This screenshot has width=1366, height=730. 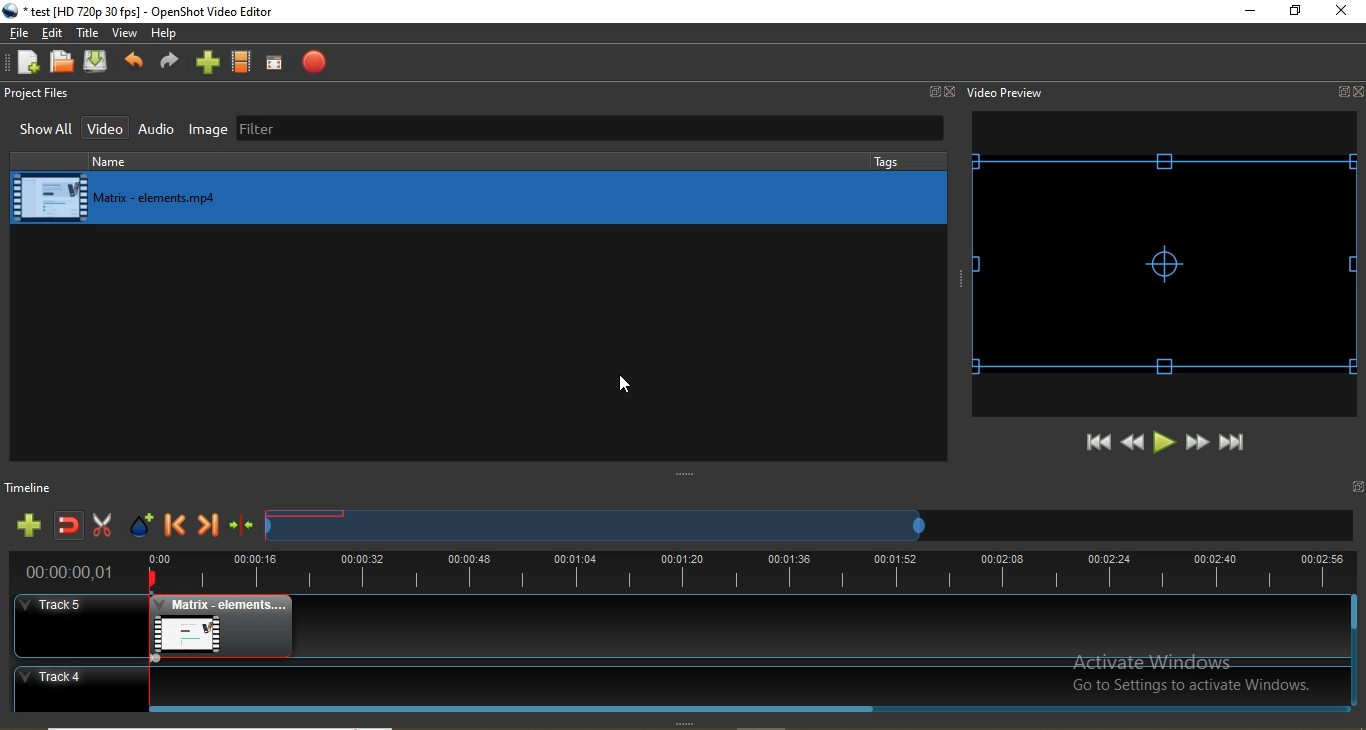 I want to click on View , so click(x=127, y=34).